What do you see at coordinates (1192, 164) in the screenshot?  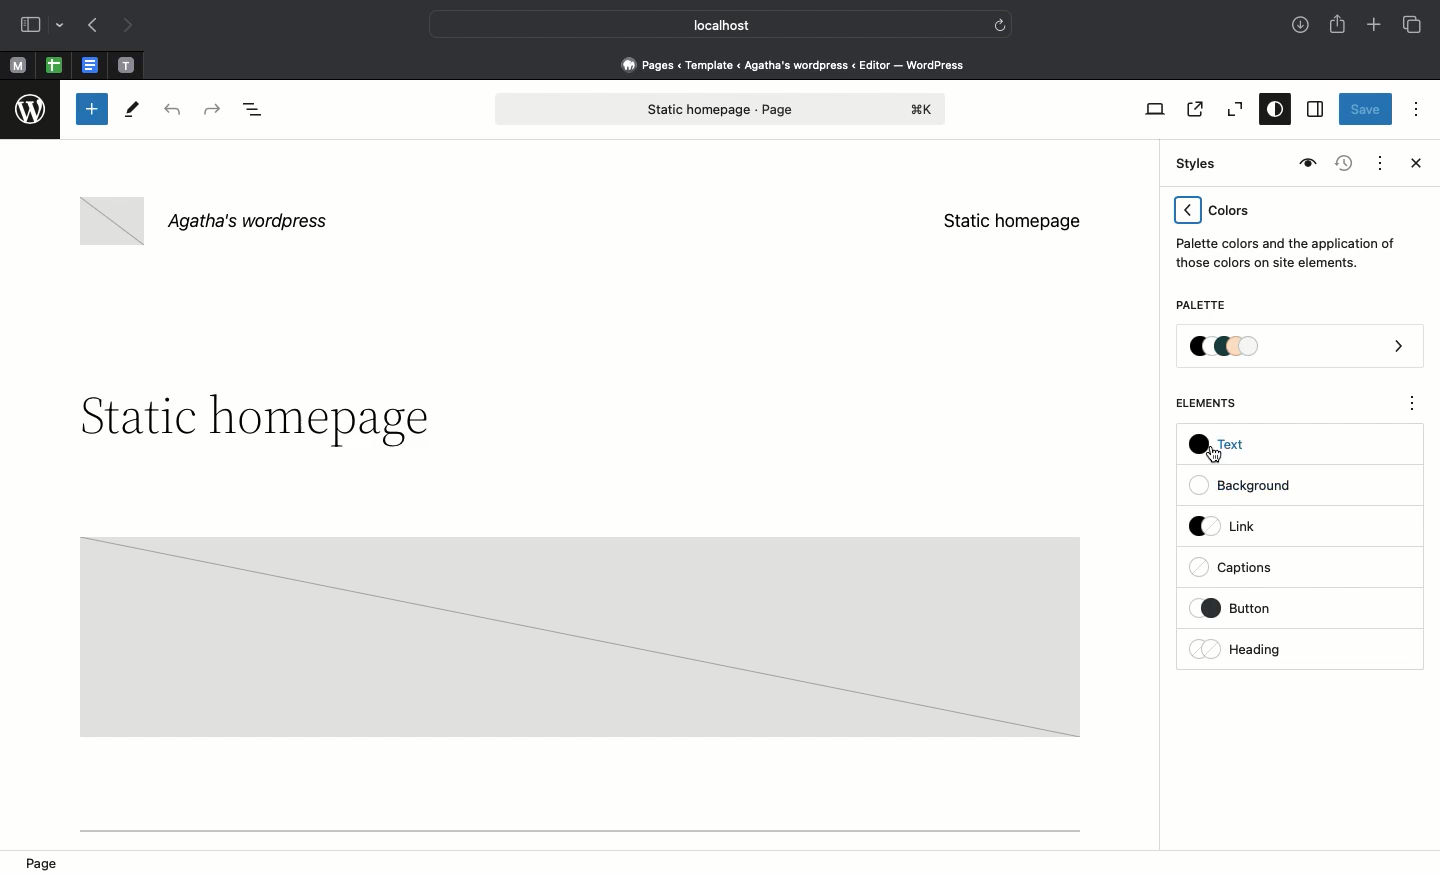 I see `Styles` at bounding box center [1192, 164].